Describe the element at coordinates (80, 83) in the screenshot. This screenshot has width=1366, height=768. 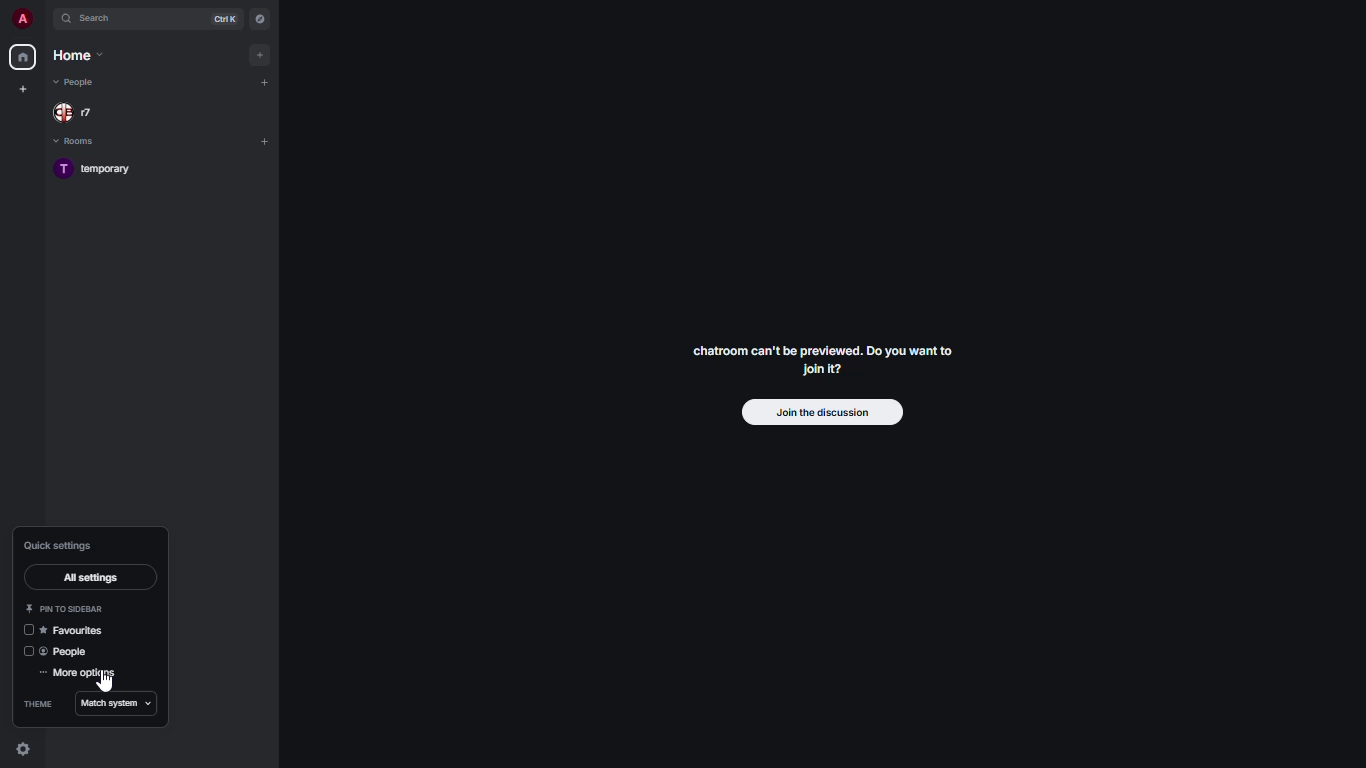
I see `people` at that location.